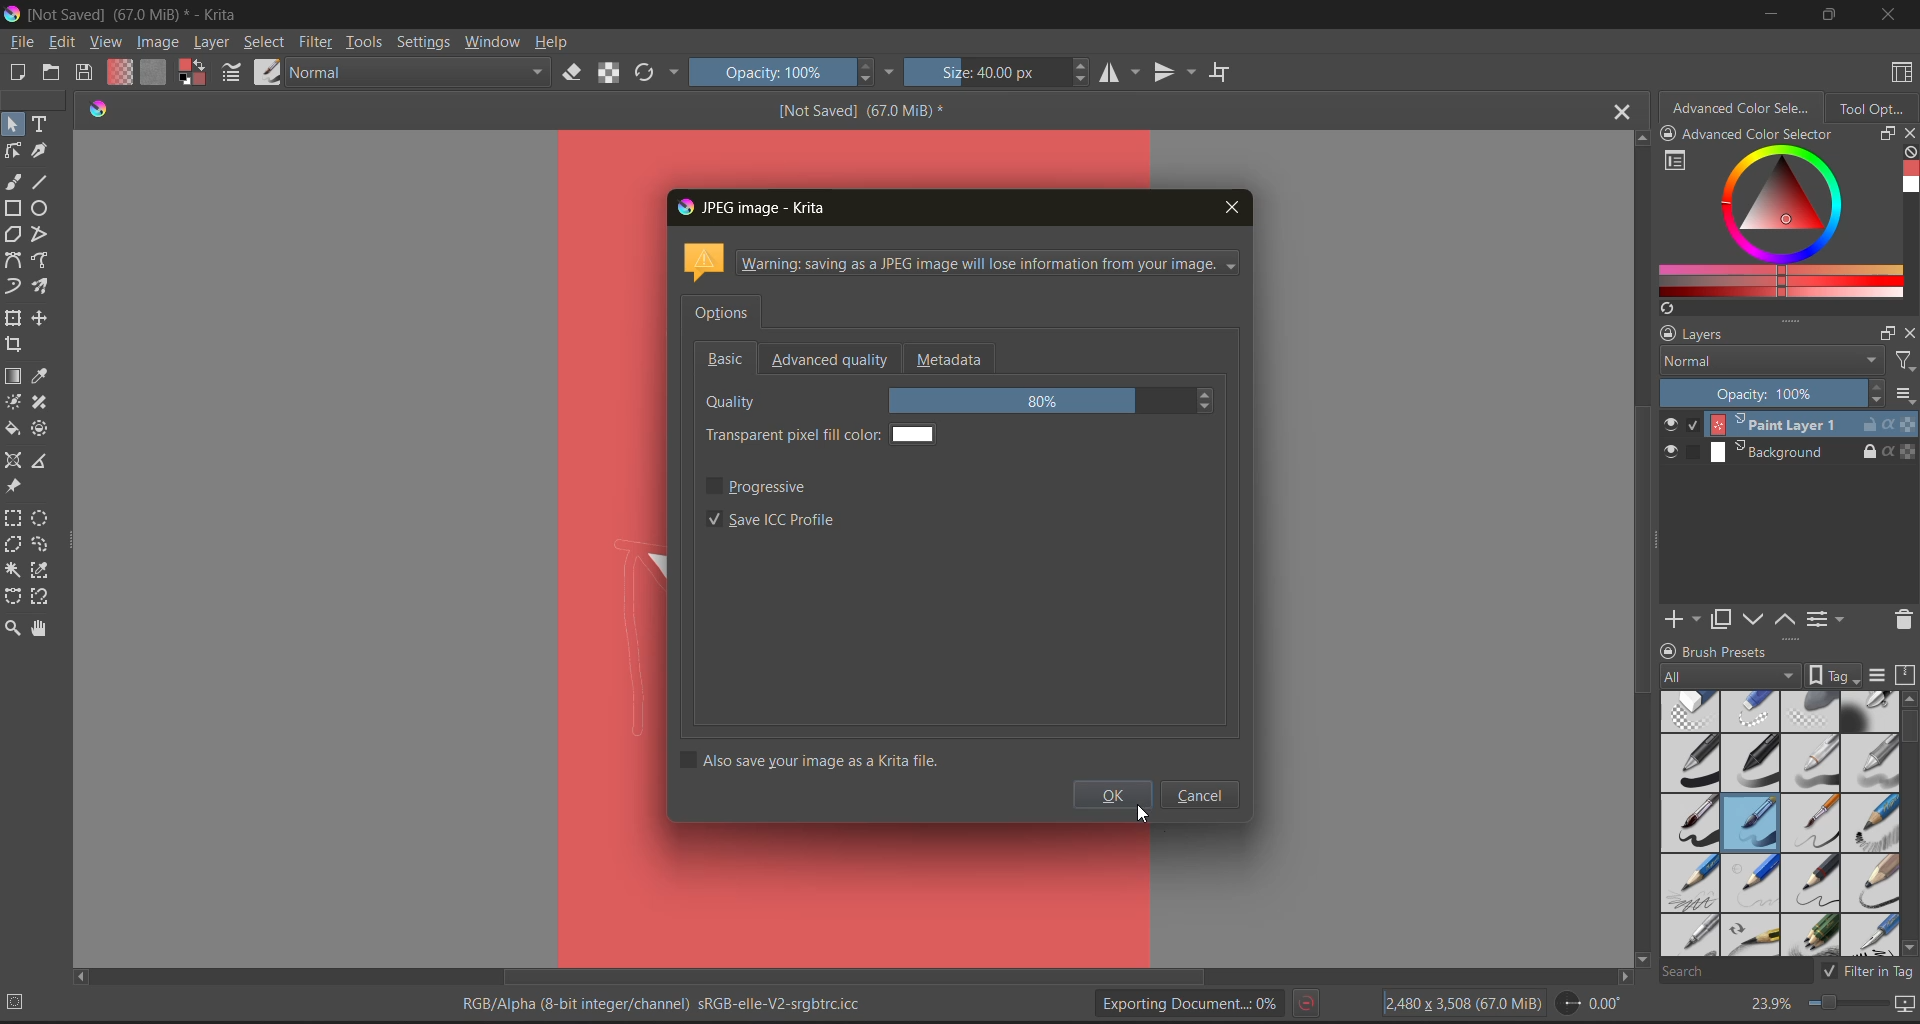 Image resolution: width=1920 pixels, height=1024 pixels. Describe the element at coordinates (13, 233) in the screenshot. I see `tools` at that location.